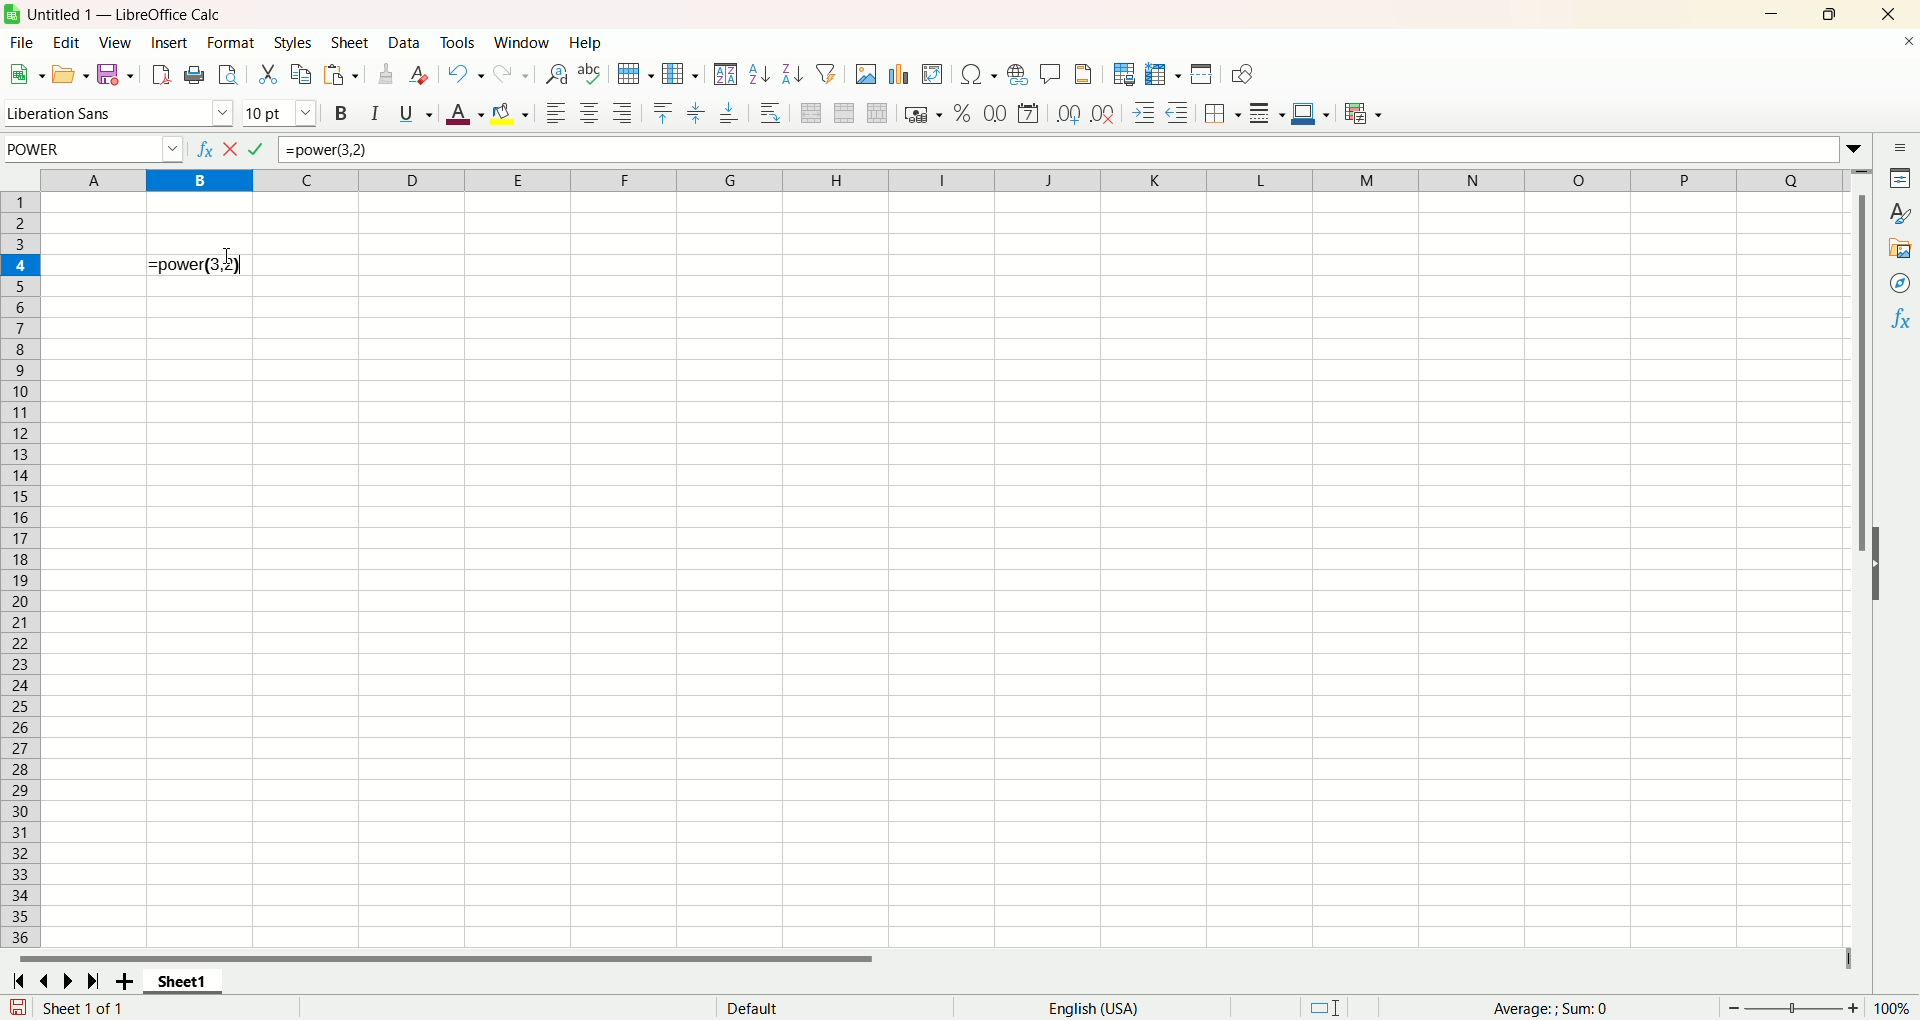 The height and width of the screenshot is (1020, 1920). Describe the element at coordinates (16, 979) in the screenshot. I see `first sheet` at that location.